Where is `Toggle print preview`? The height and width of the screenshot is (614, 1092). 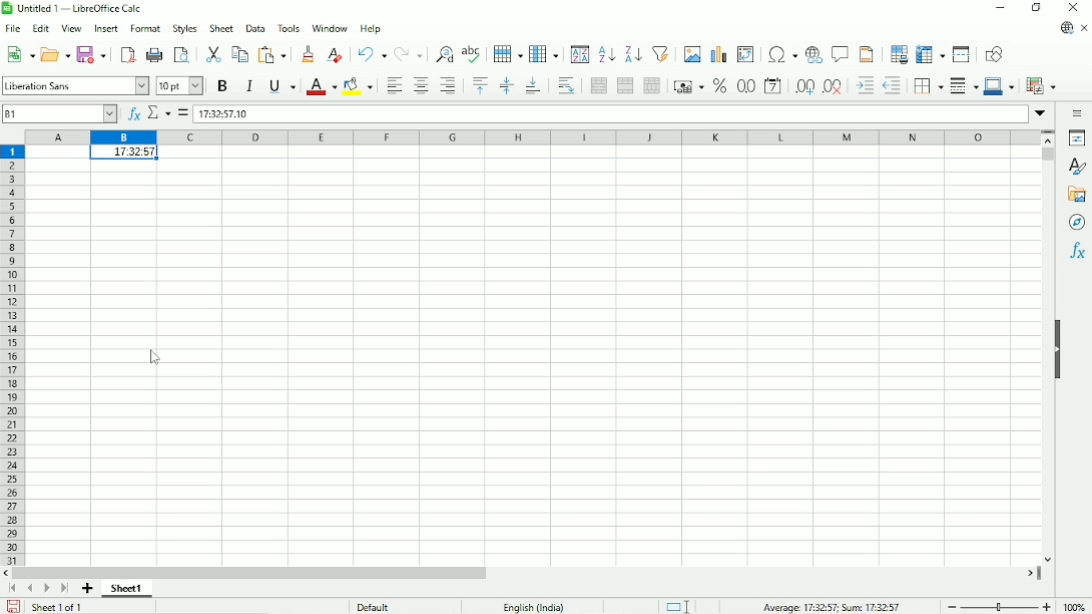 Toggle print preview is located at coordinates (183, 53).